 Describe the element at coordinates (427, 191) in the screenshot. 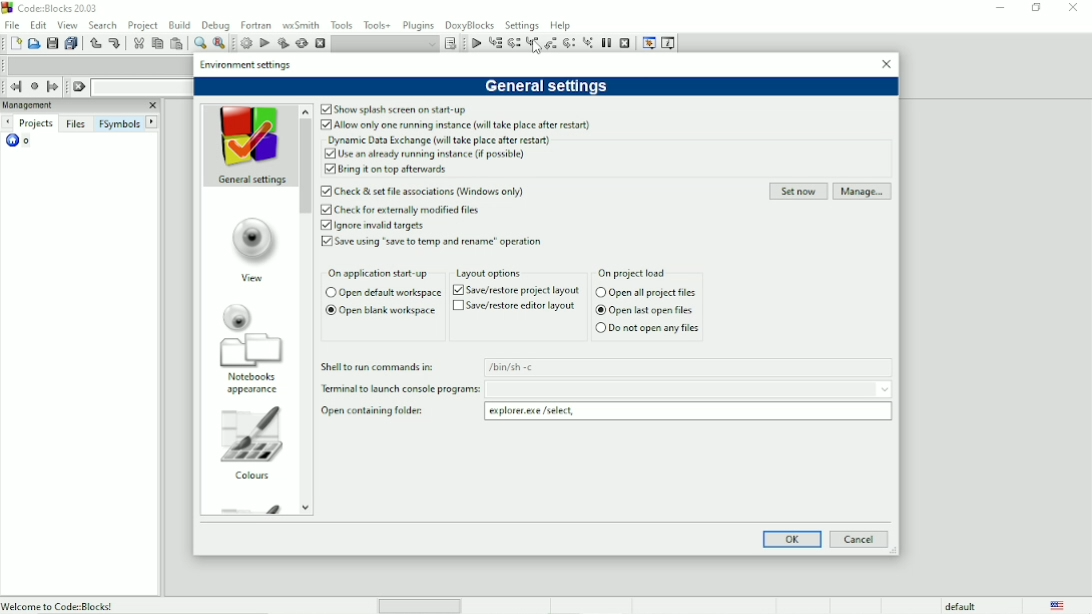

I see `Check & set file associations` at that location.